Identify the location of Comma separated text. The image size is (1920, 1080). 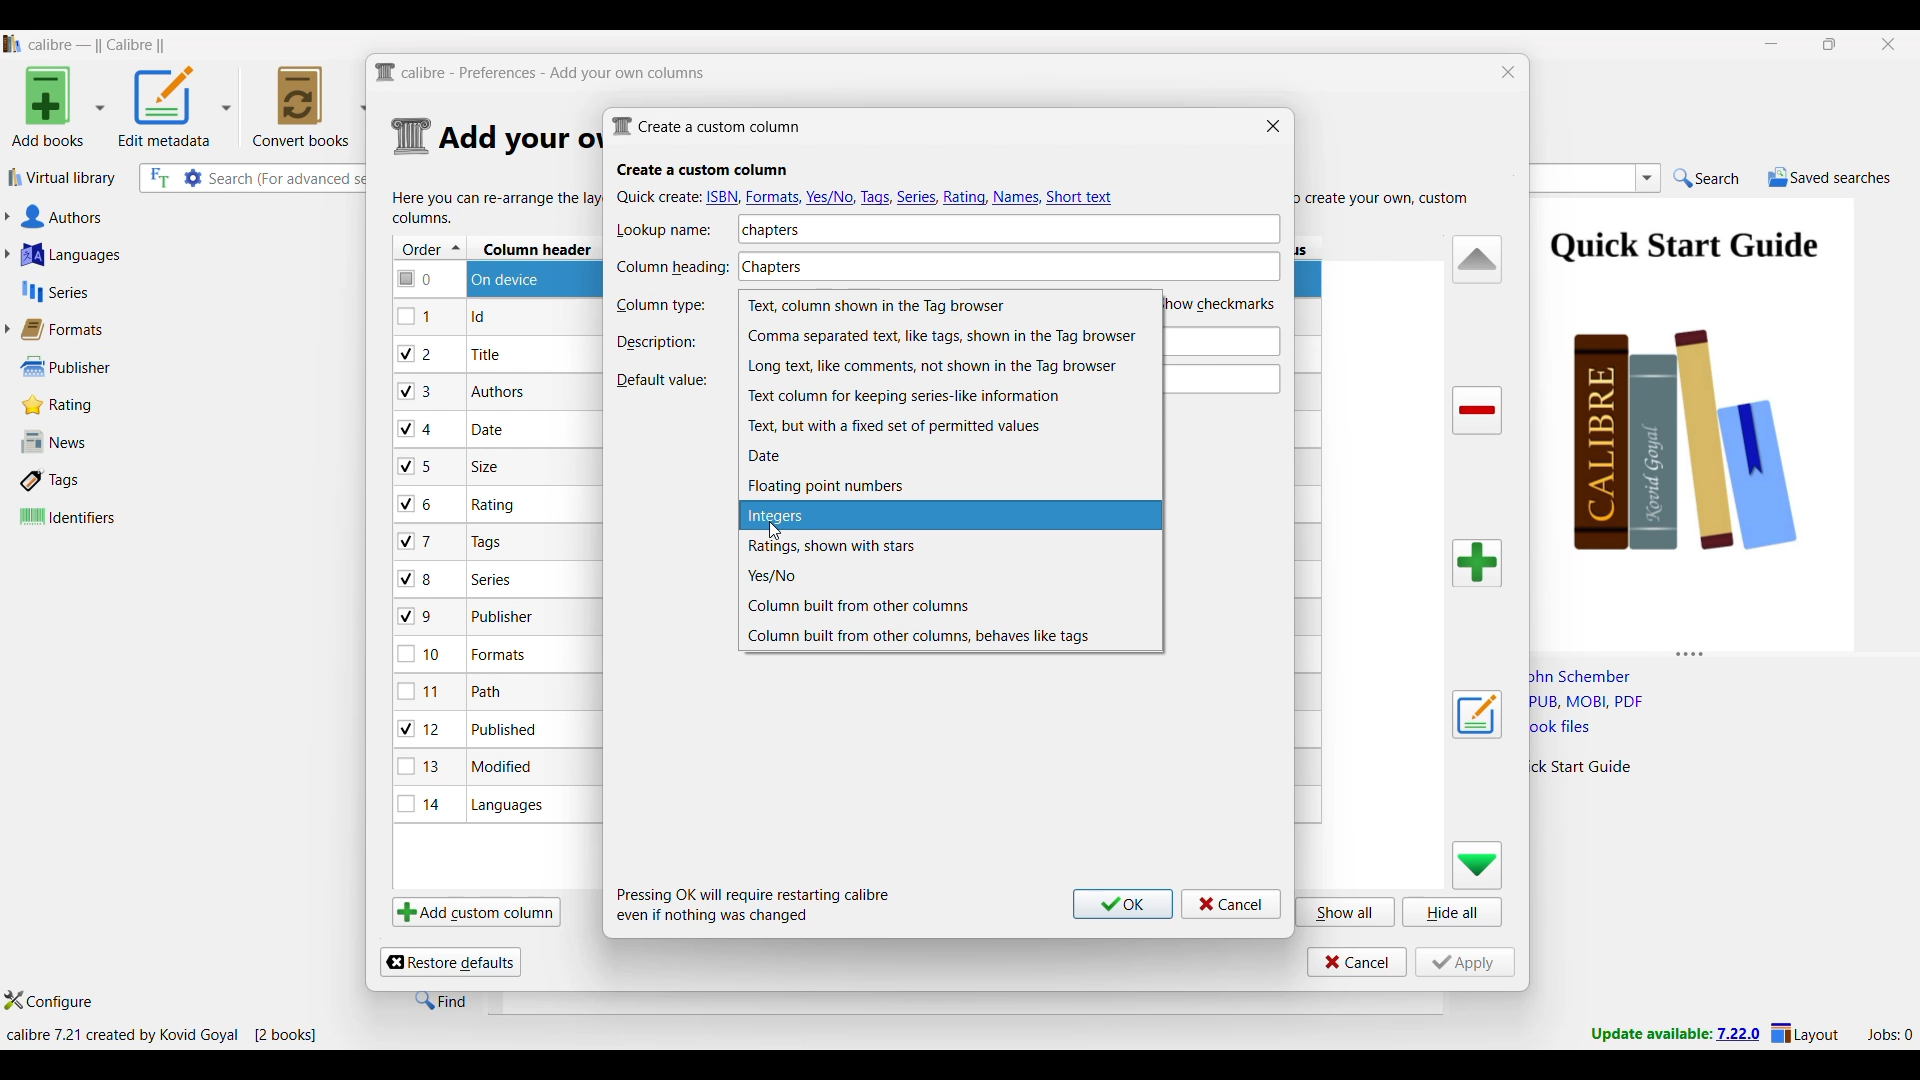
(950, 336).